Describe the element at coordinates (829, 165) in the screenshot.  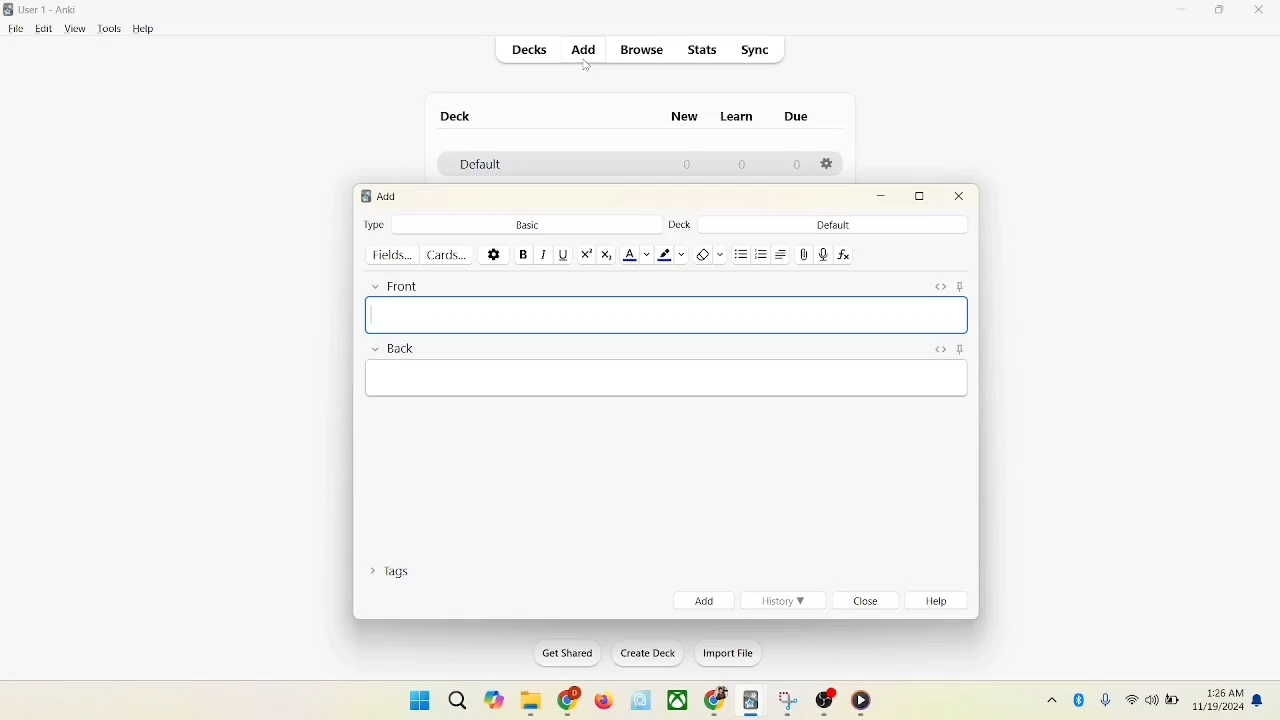
I see `Options` at that location.